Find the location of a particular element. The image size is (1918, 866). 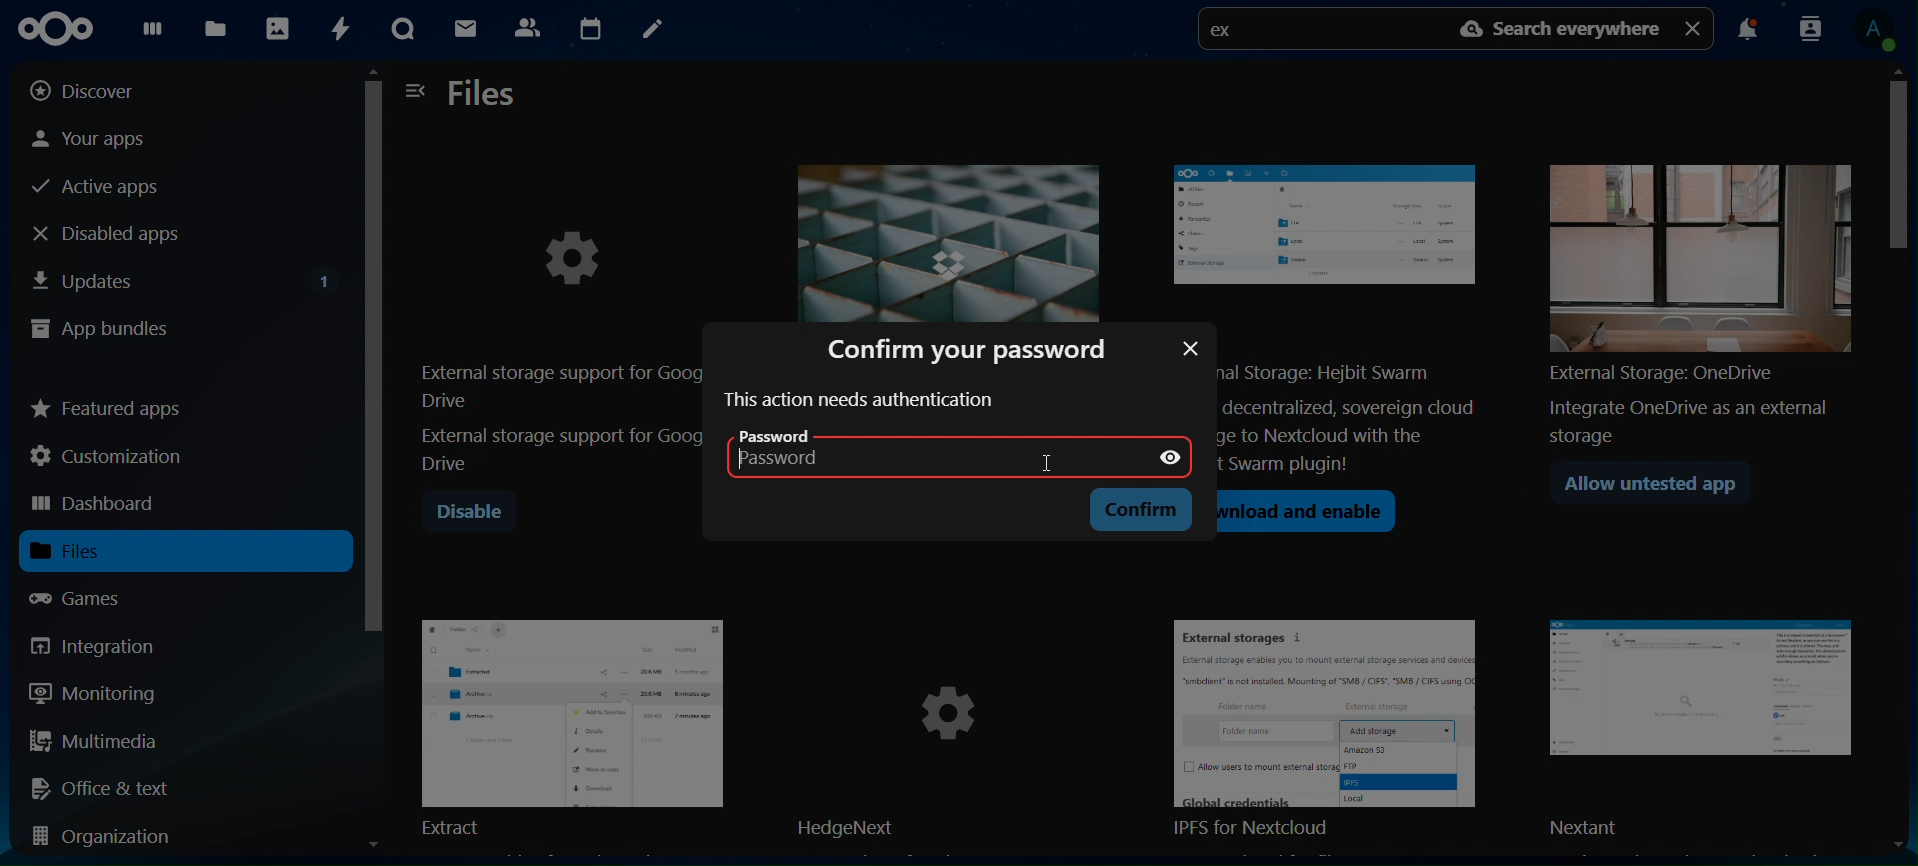

contacts is located at coordinates (527, 26).